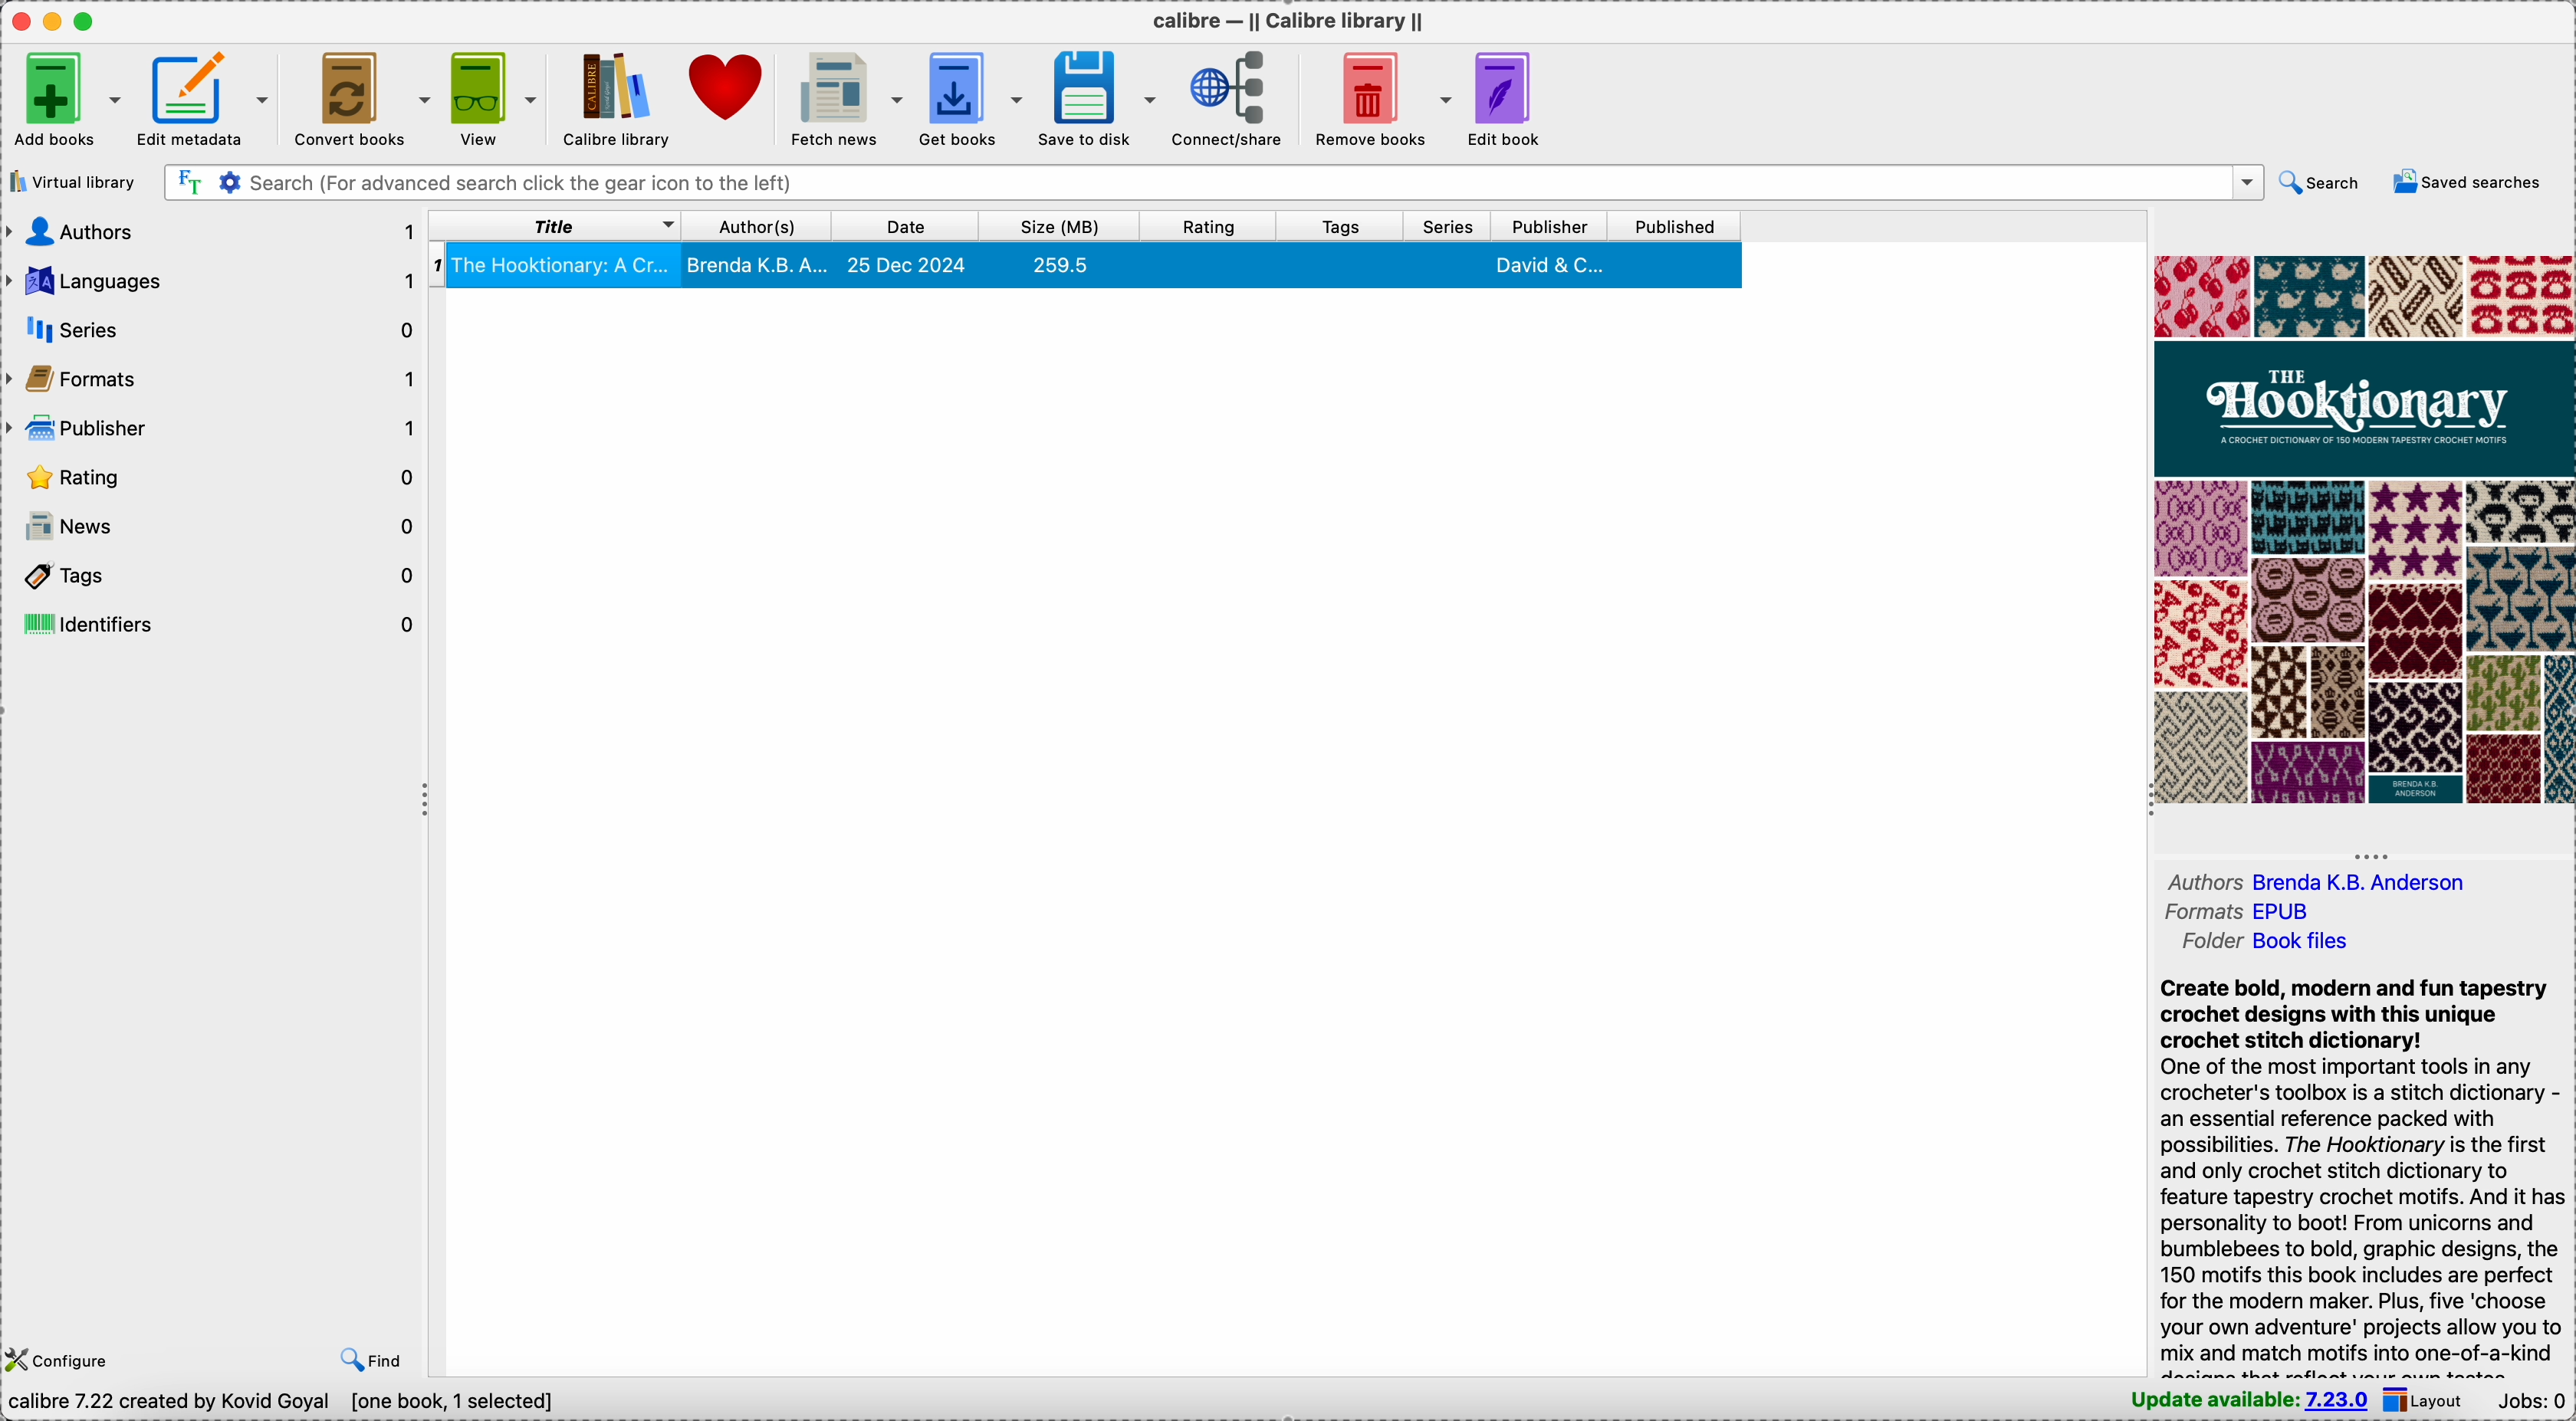 This screenshot has height=1421, width=2576. I want to click on close Calibre, so click(21, 22).